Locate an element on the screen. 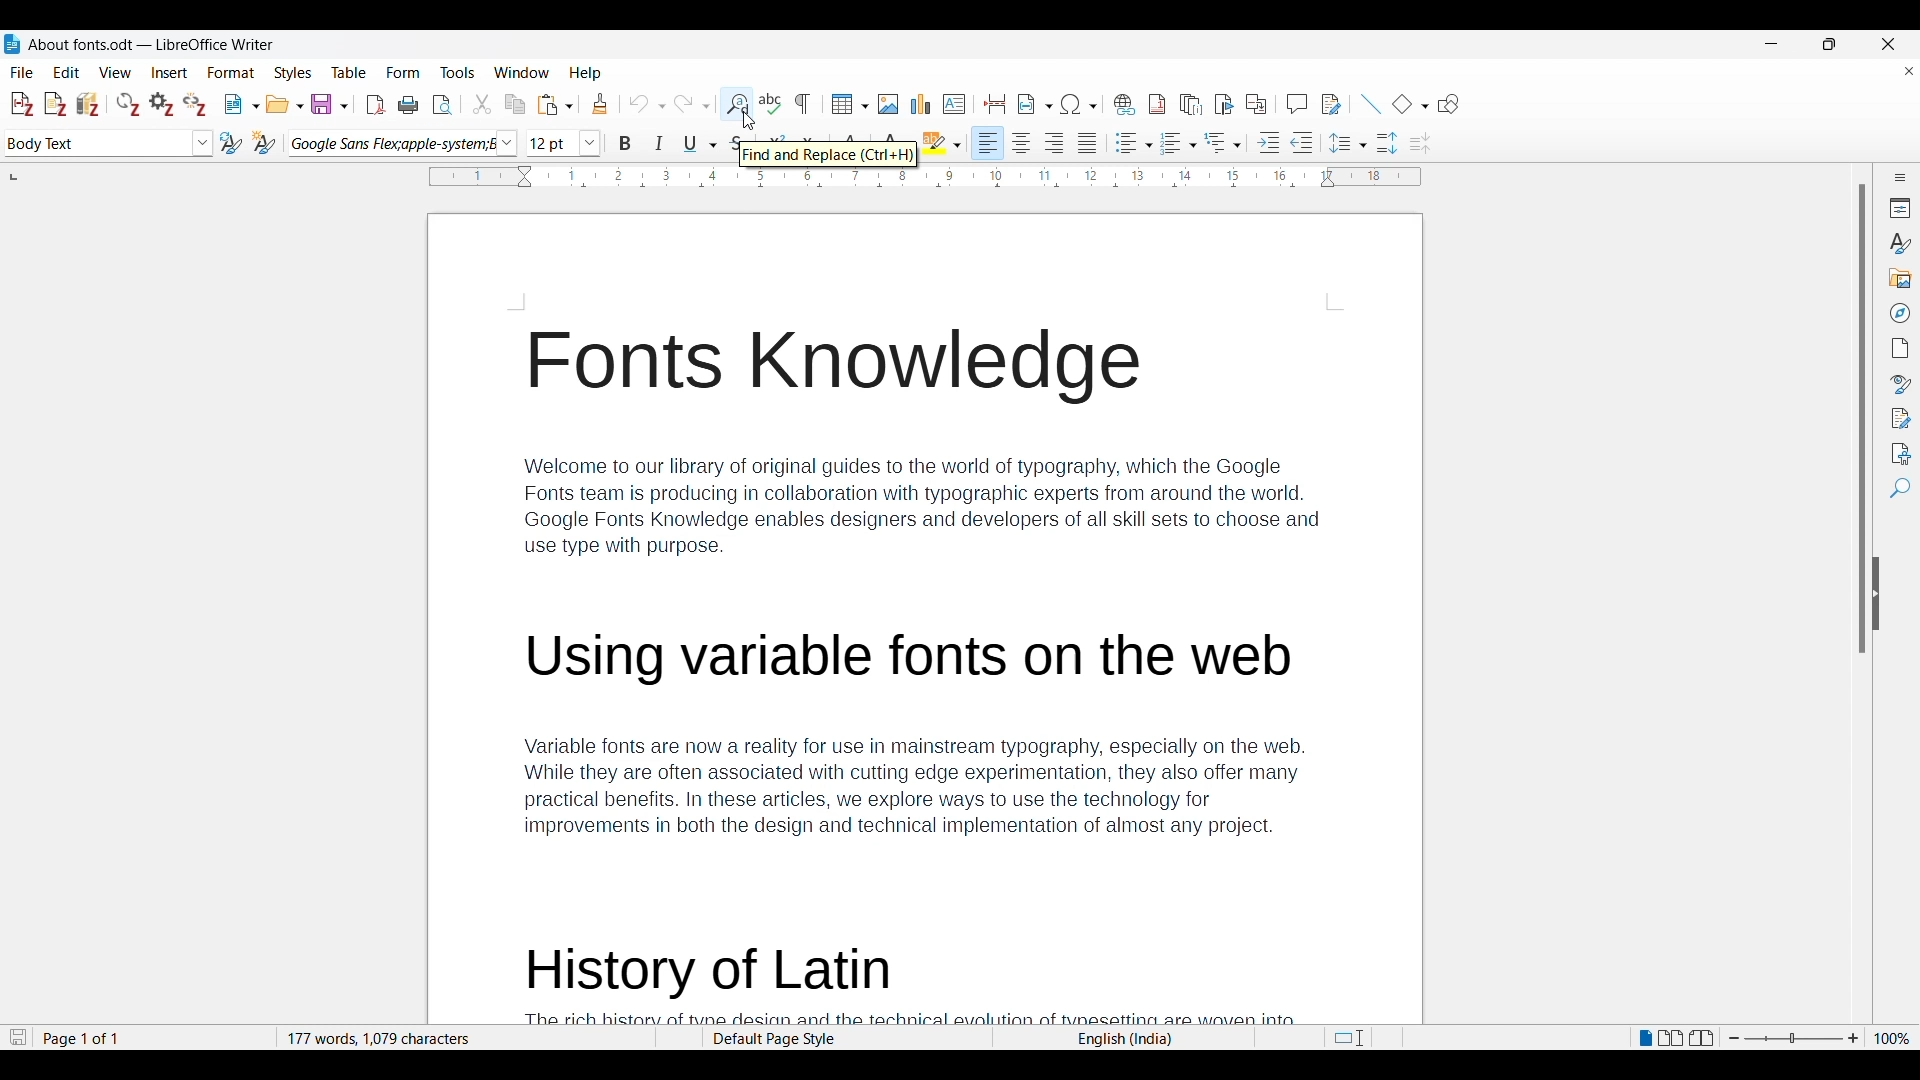 This screenshot has height=1080, width=1920. Cut is located at coordinates (481, 104).